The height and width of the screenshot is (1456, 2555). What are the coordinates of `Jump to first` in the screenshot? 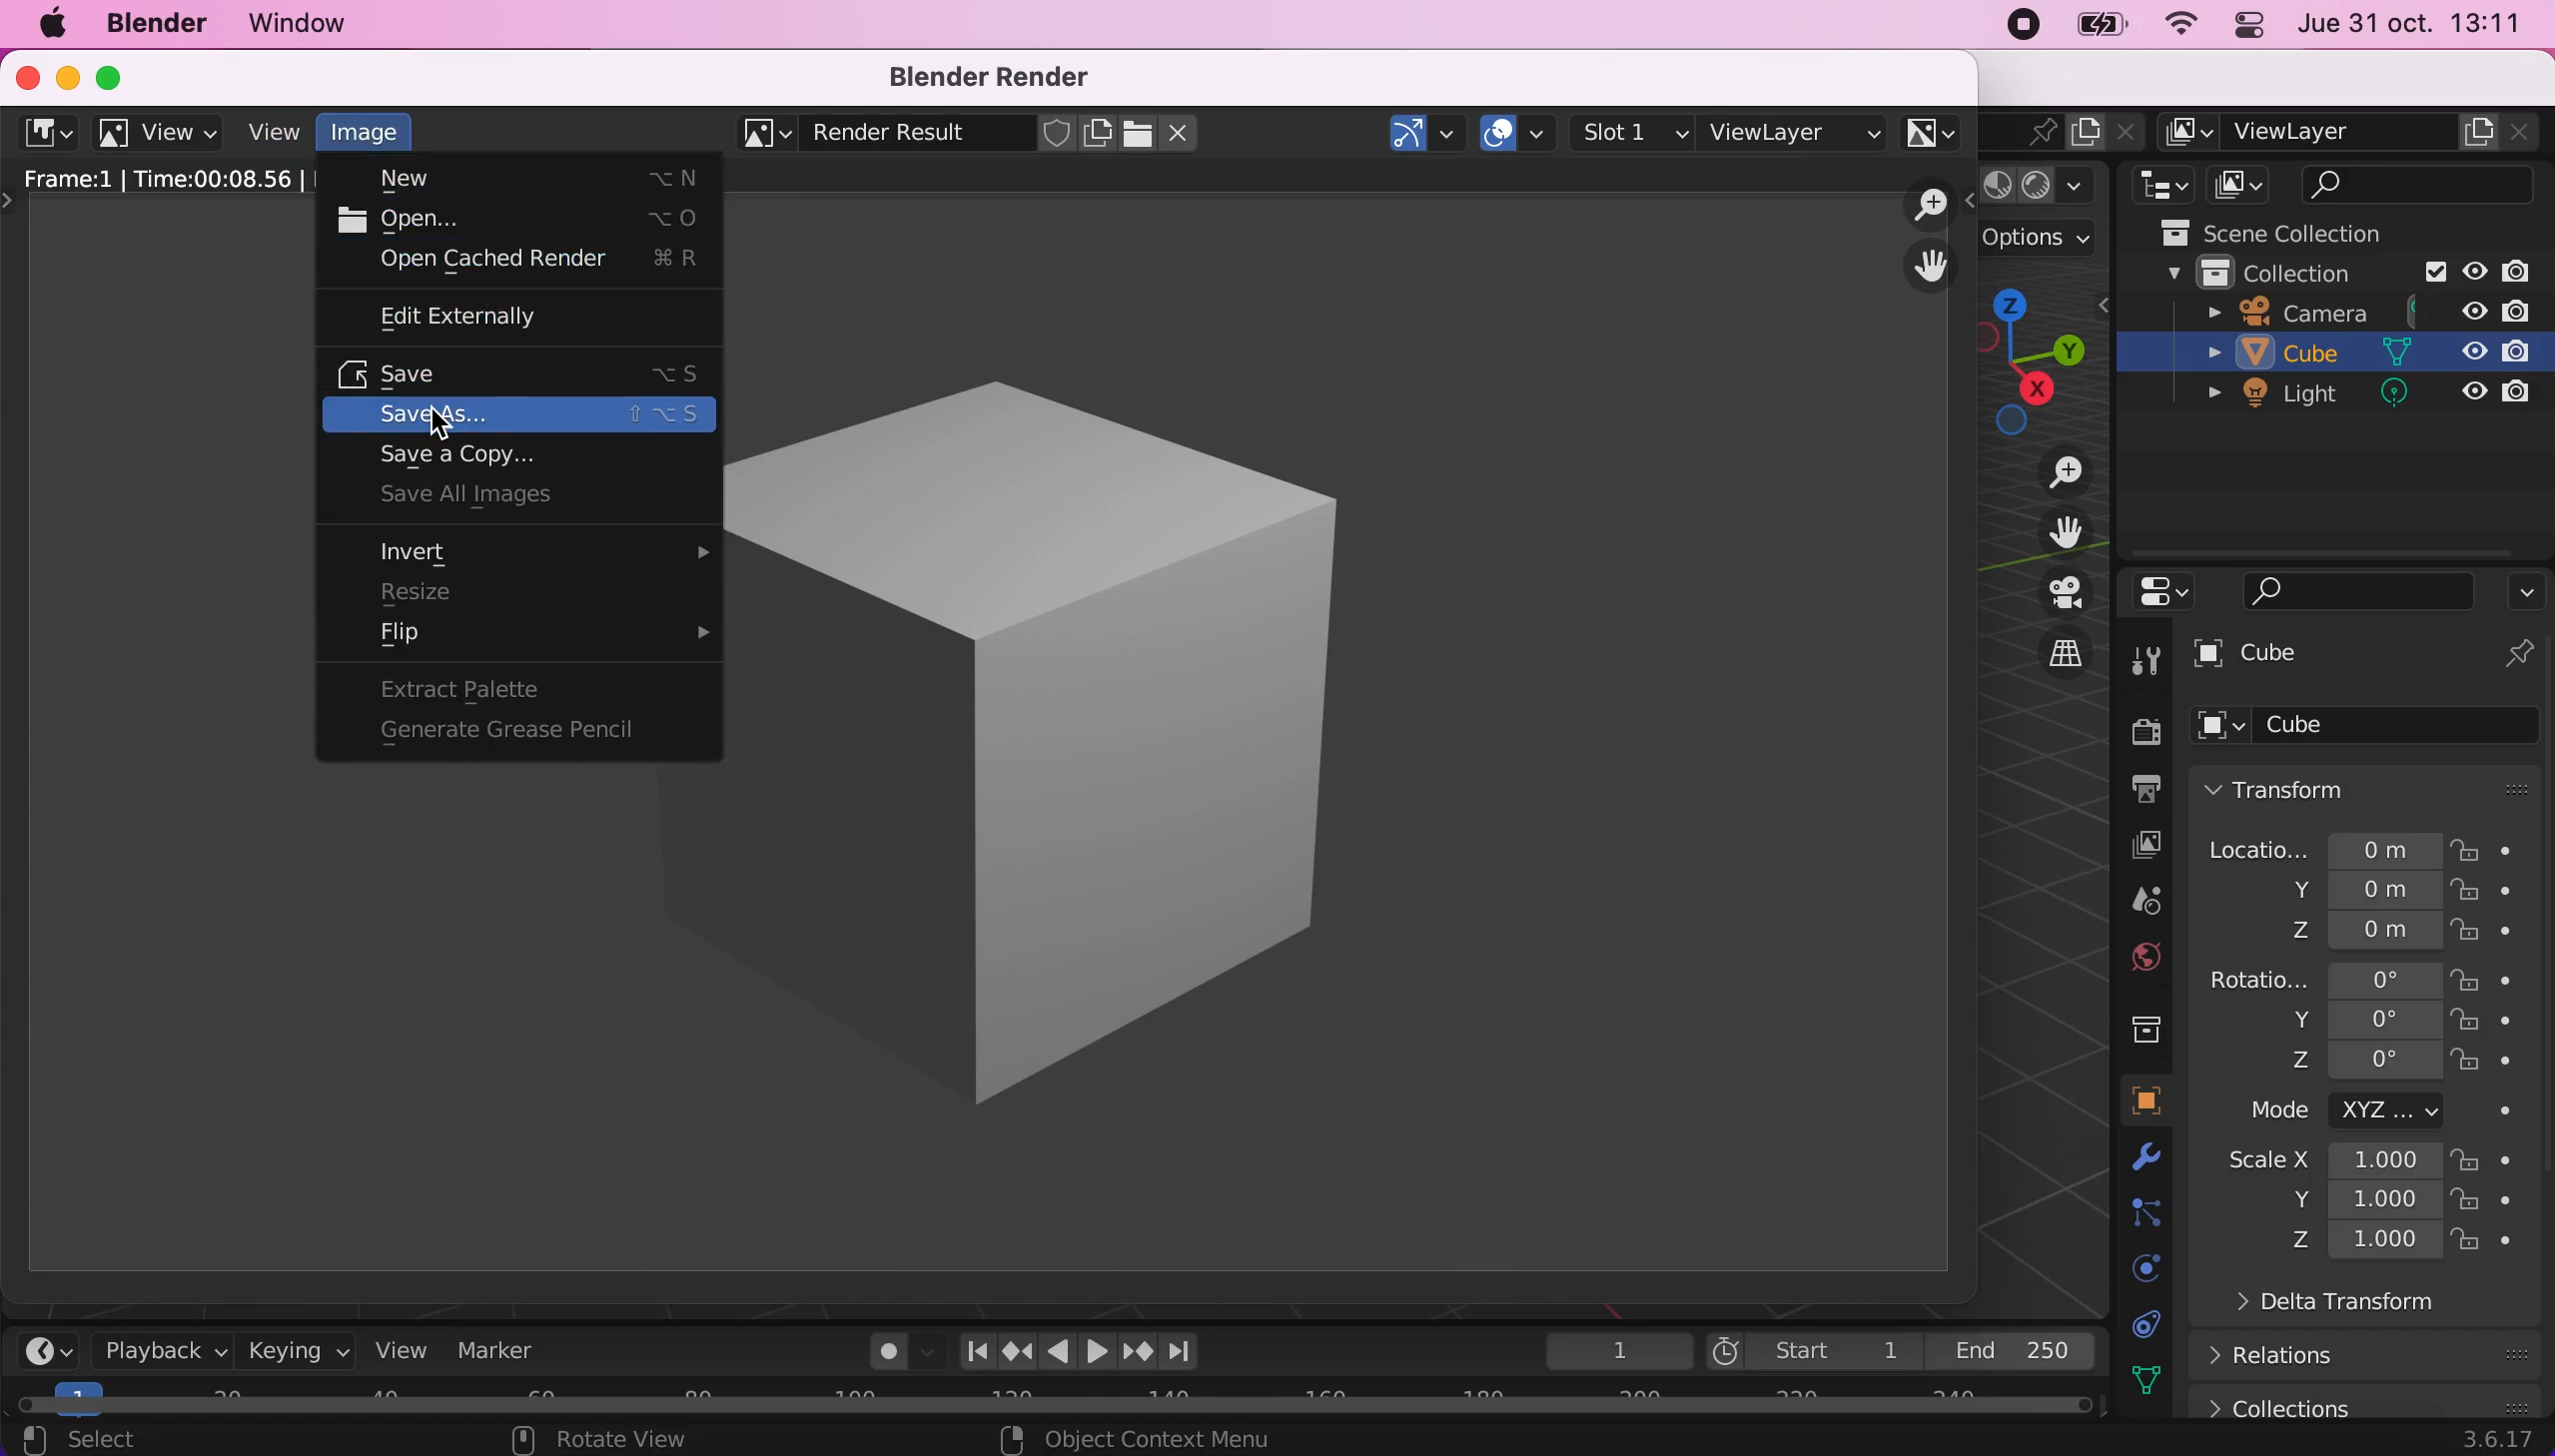 It's located at (969, 1350).